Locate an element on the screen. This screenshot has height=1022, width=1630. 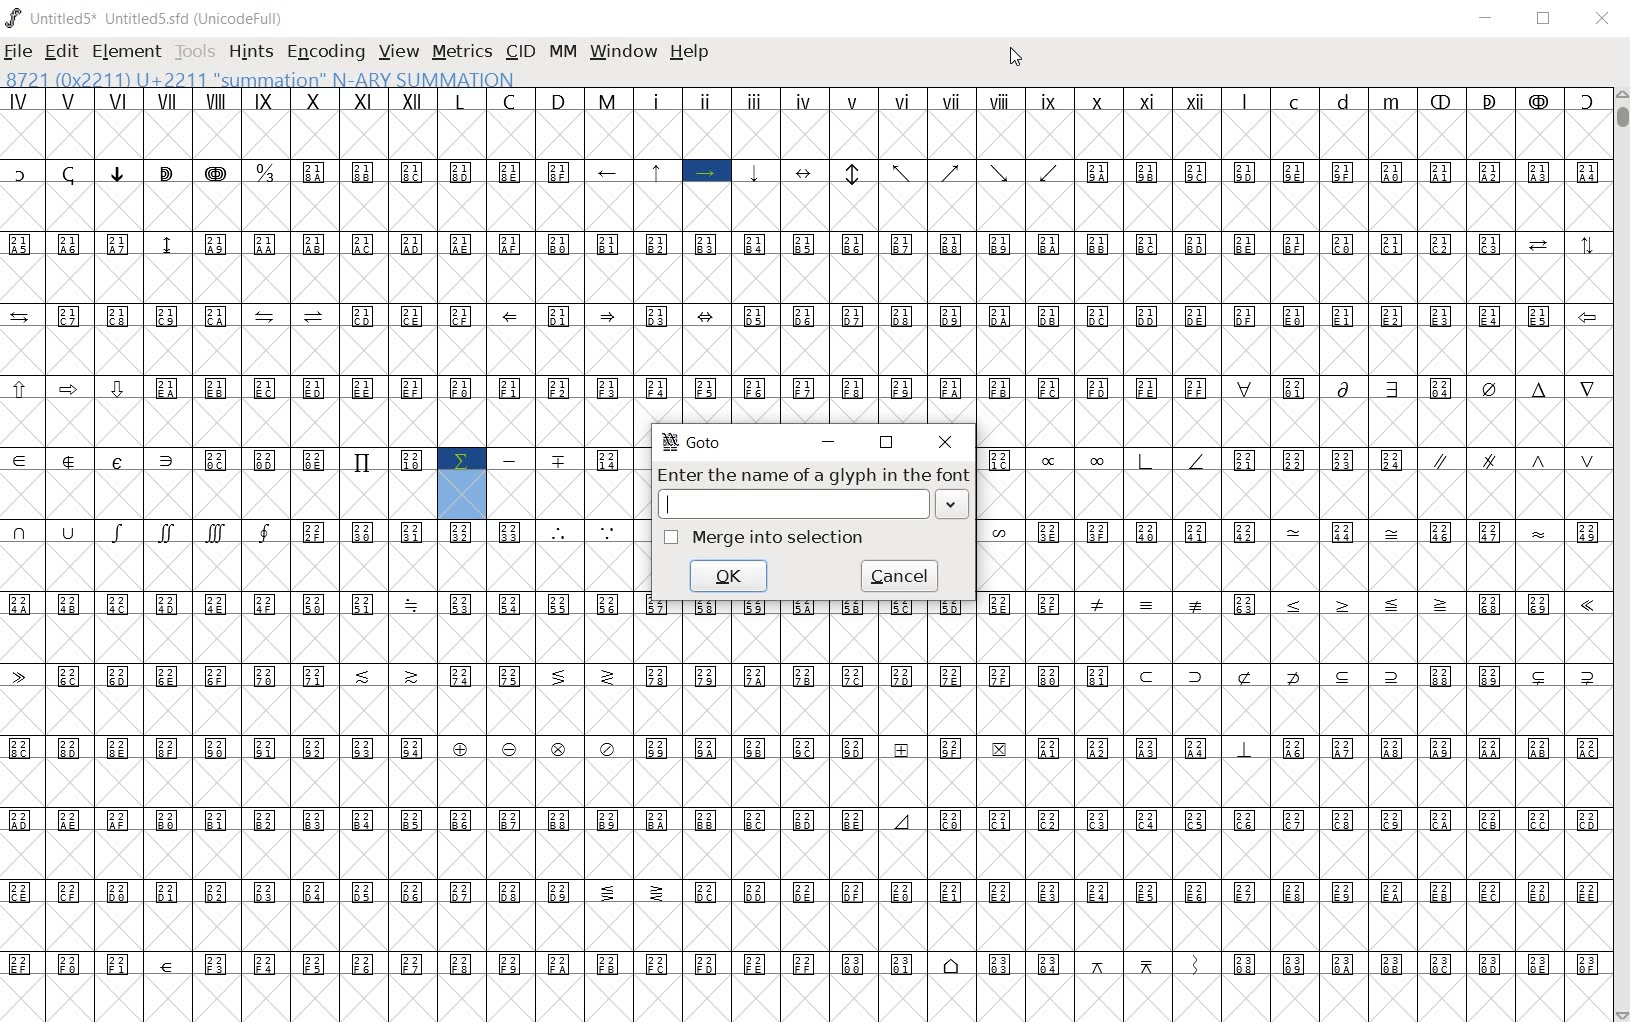
FILE is located at coordinates (20, 52).